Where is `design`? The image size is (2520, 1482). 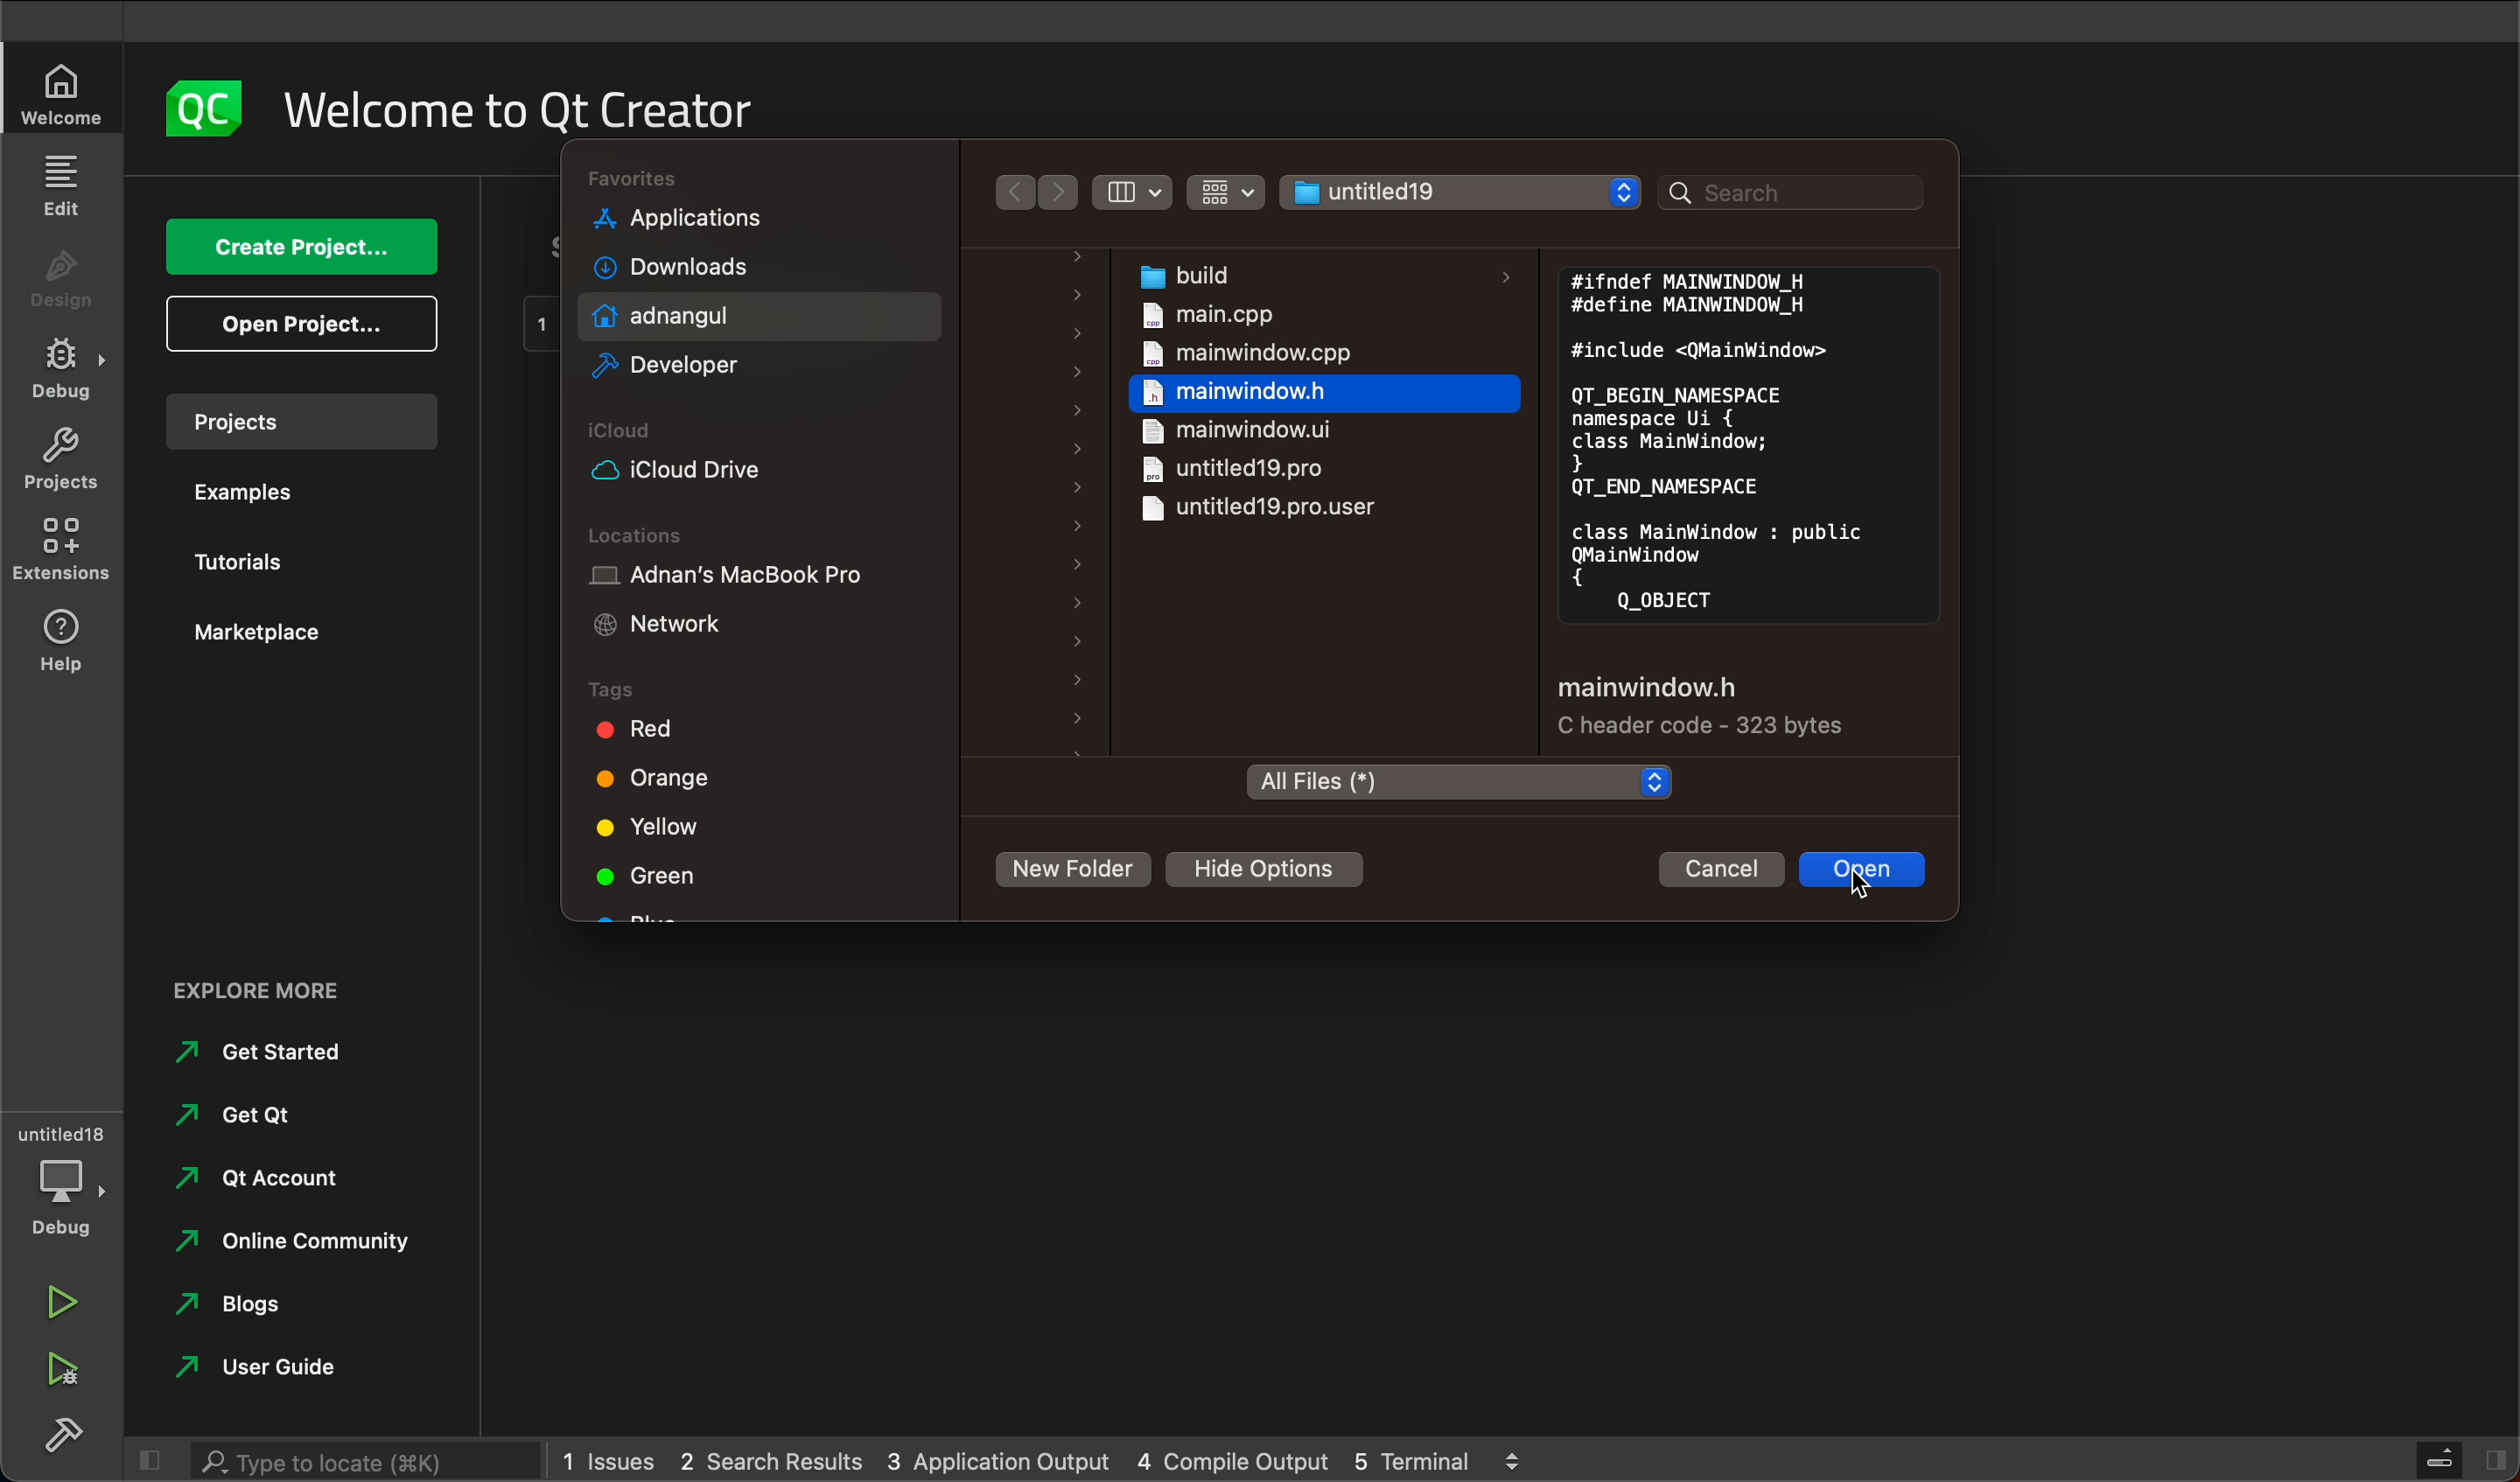 design is located at coordinates (62, 282).